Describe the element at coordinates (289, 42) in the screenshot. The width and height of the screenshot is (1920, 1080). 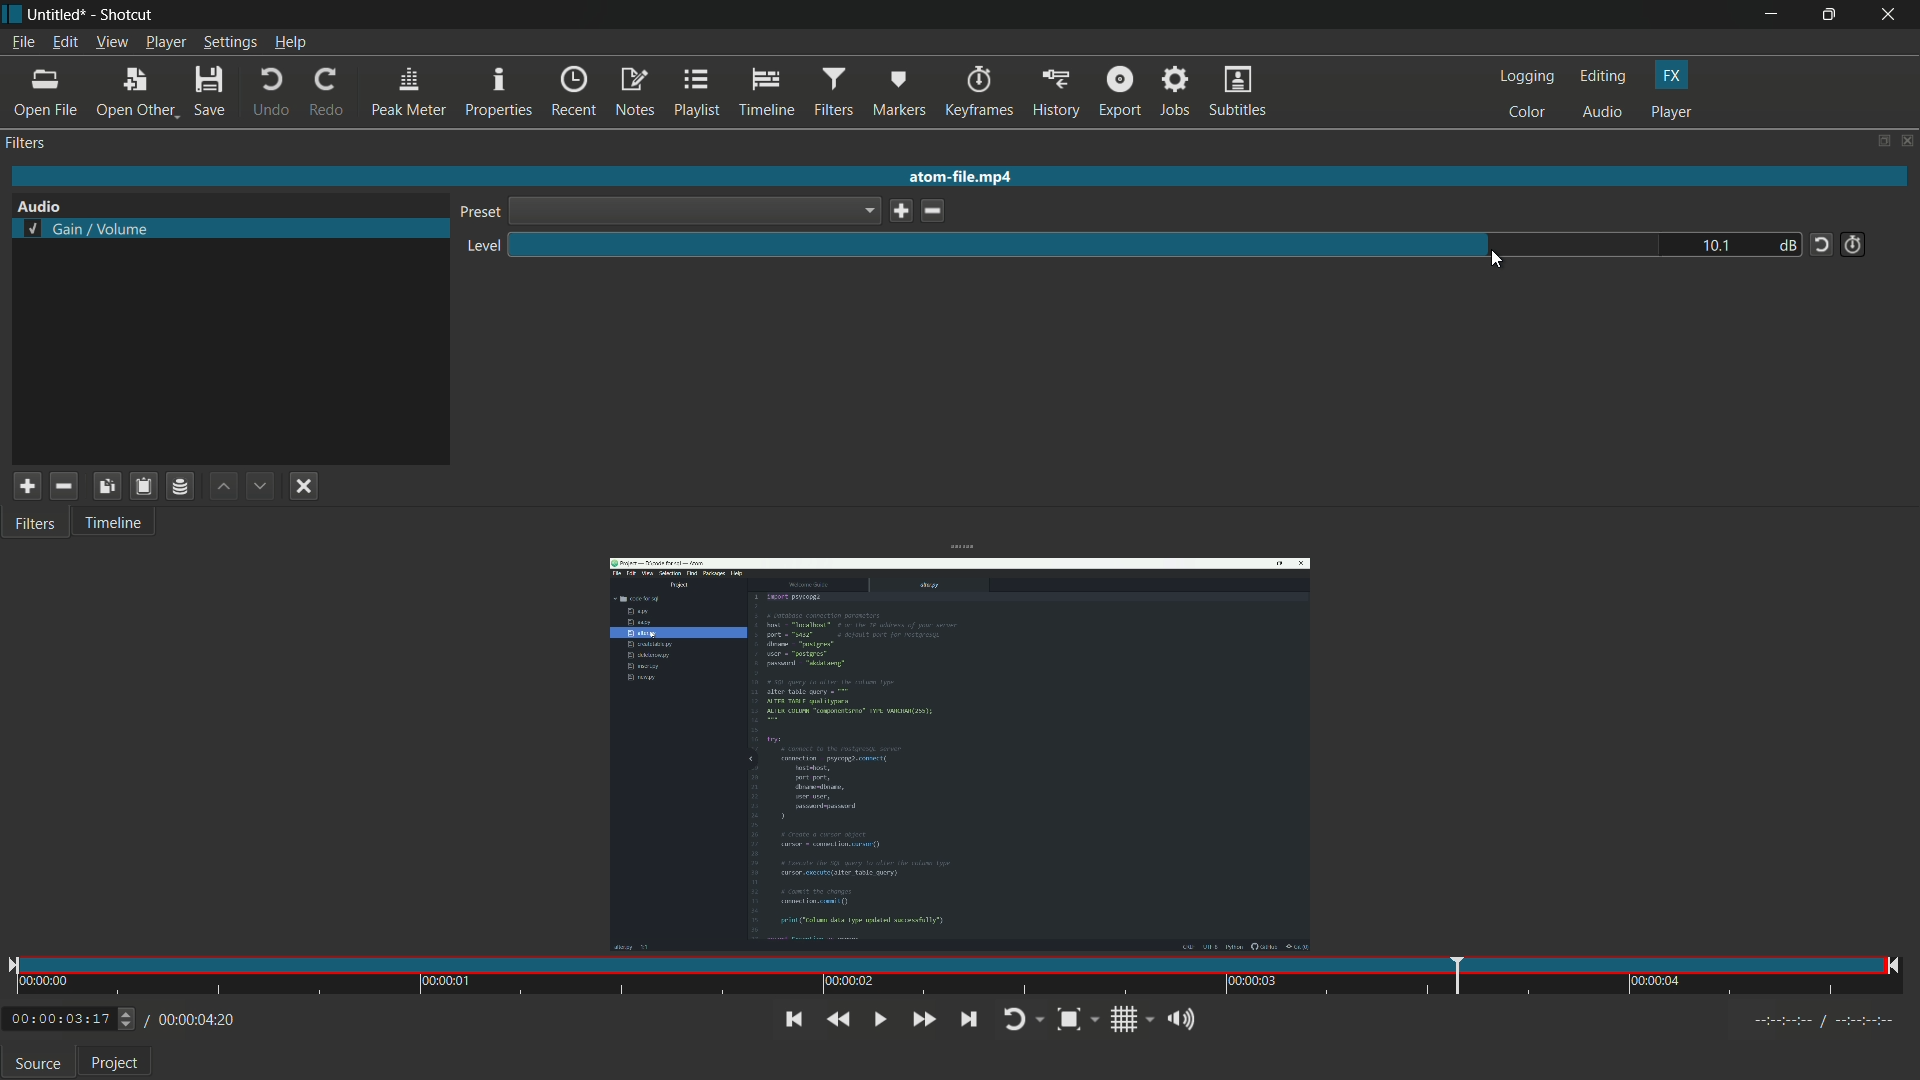
I see `help menu` at that location.